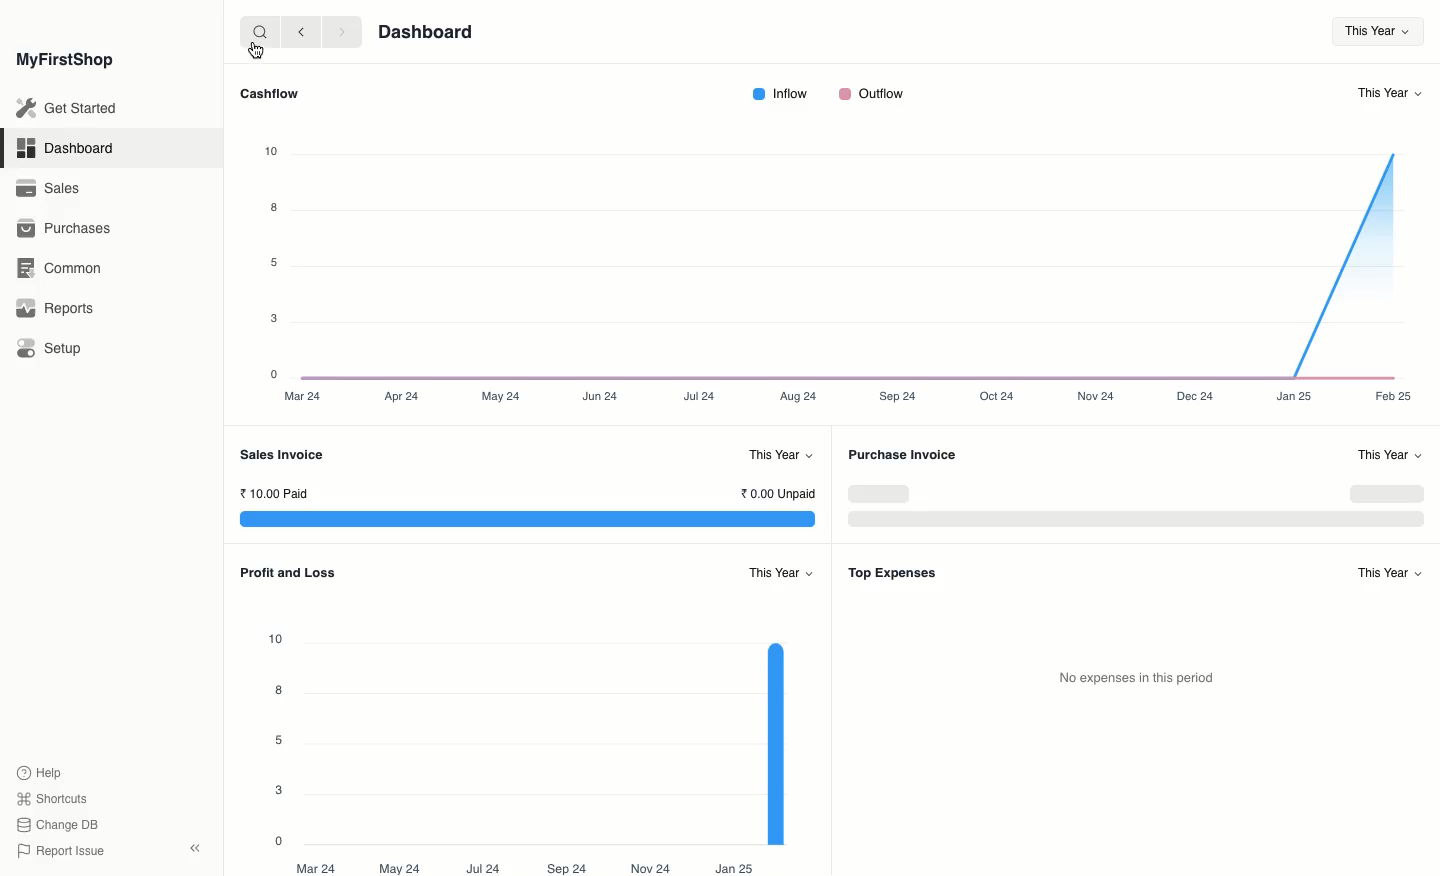 The height and width of the screenshot is (876, 1440). Describe the element at coordinates (275, 638) in the screenshot. I see `10` at that location.